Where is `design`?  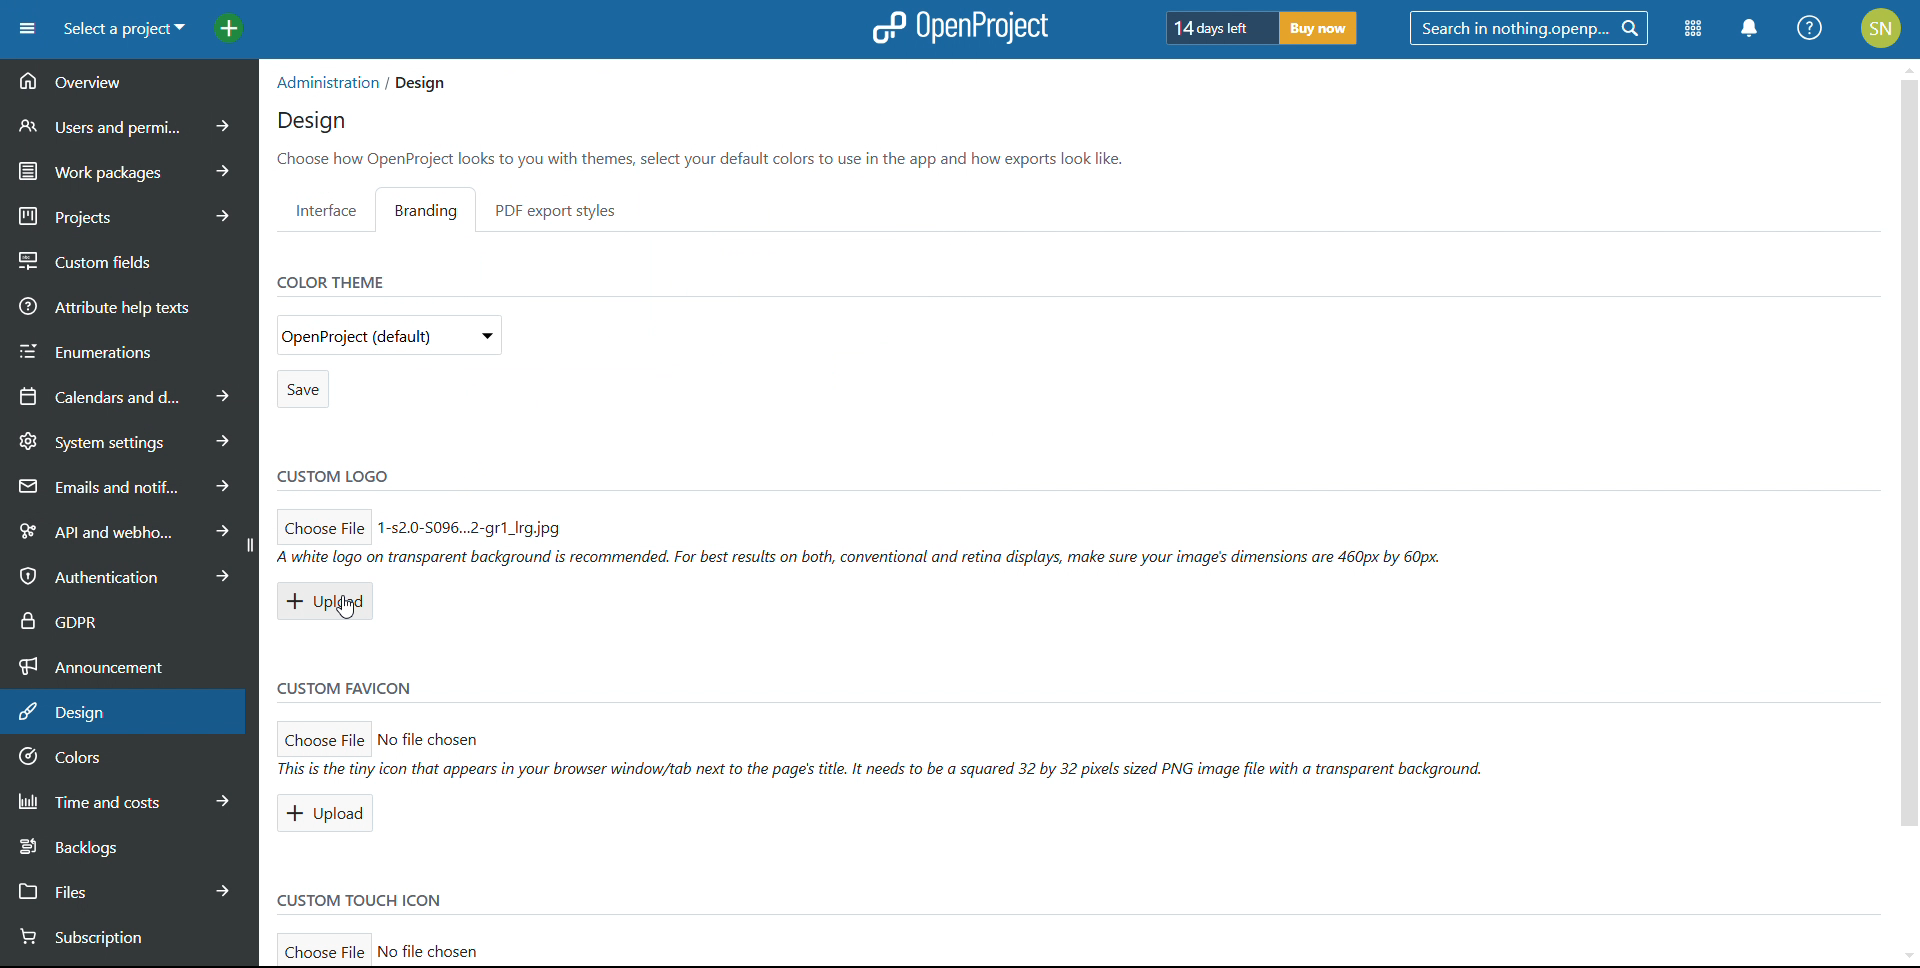 design is located at coordinates (312, 122).